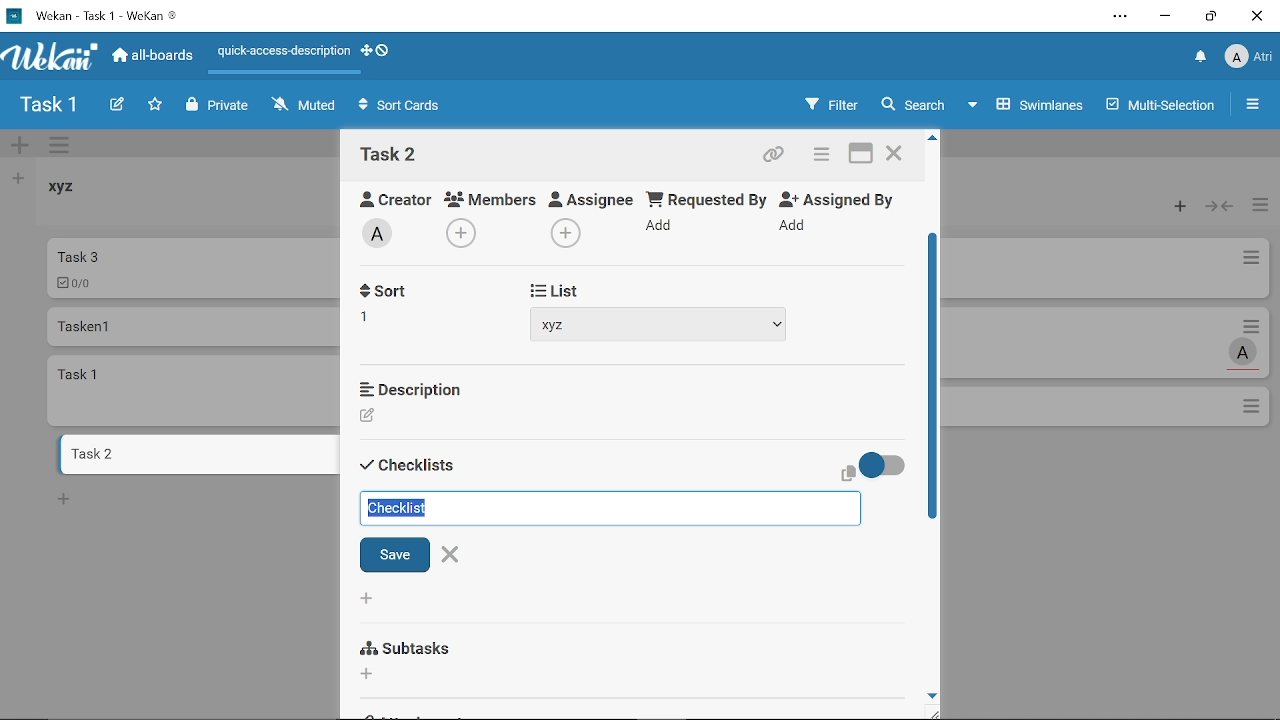 Image resolution: width=1280 pixels, height=720 pixels. What do you see at coordinates (396, 554) in the screenshot?
I see `Save checklist` at bounding box center [396, 554].